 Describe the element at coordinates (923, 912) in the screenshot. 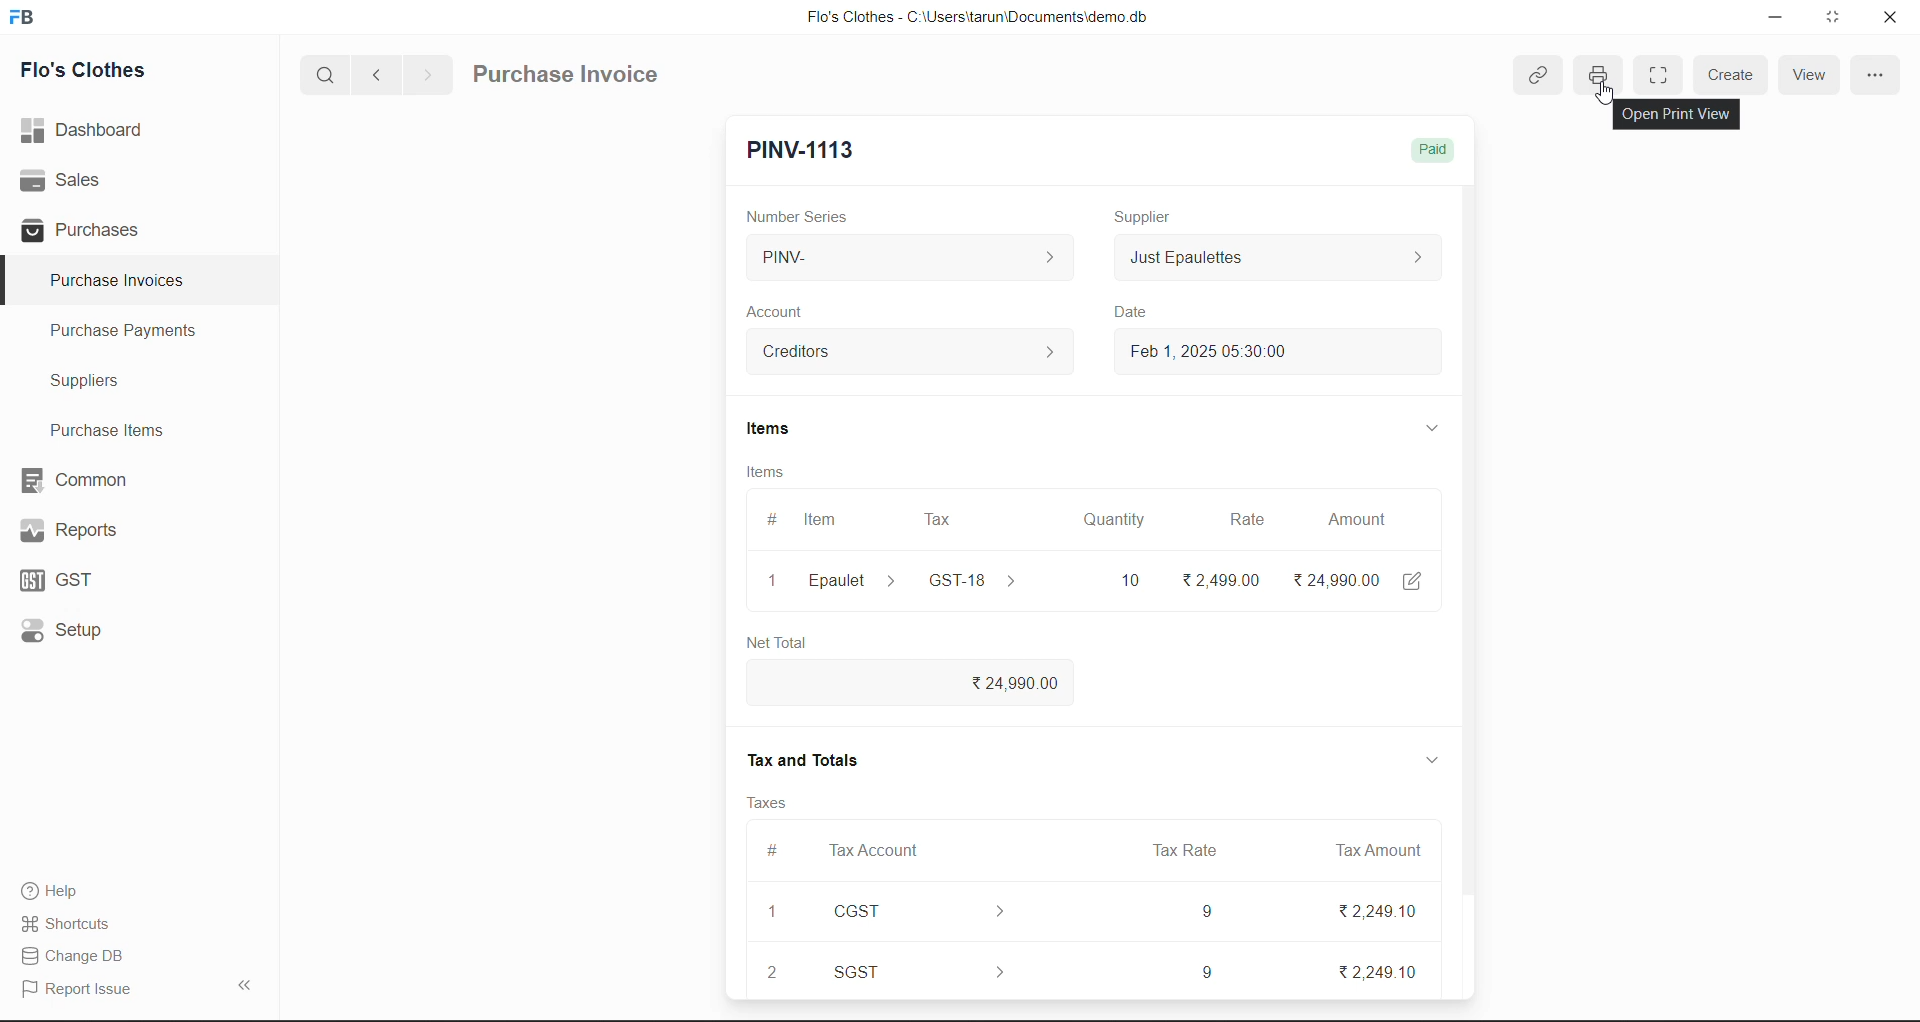

I see `CGST` at that location.